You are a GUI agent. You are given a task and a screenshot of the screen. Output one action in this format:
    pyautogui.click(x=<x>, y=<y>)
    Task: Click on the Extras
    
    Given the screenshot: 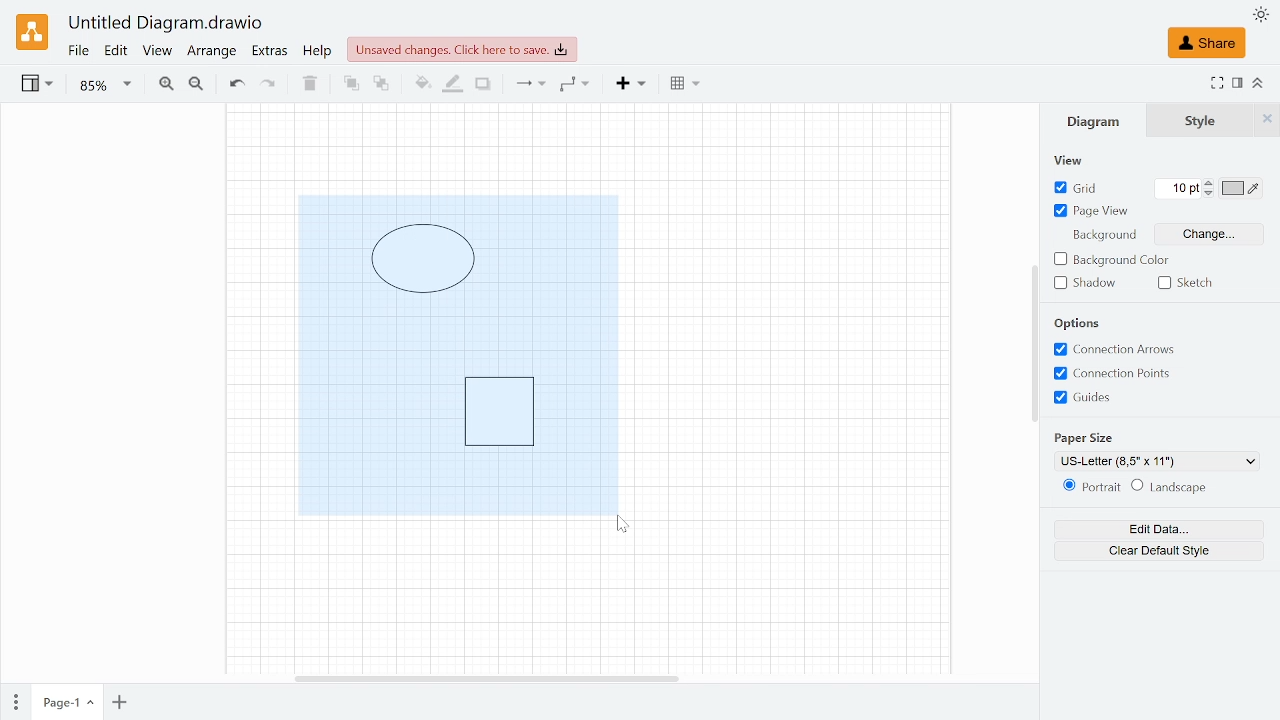 What is the action you would take?
    pyautogui.click(x=270, y=53)
    